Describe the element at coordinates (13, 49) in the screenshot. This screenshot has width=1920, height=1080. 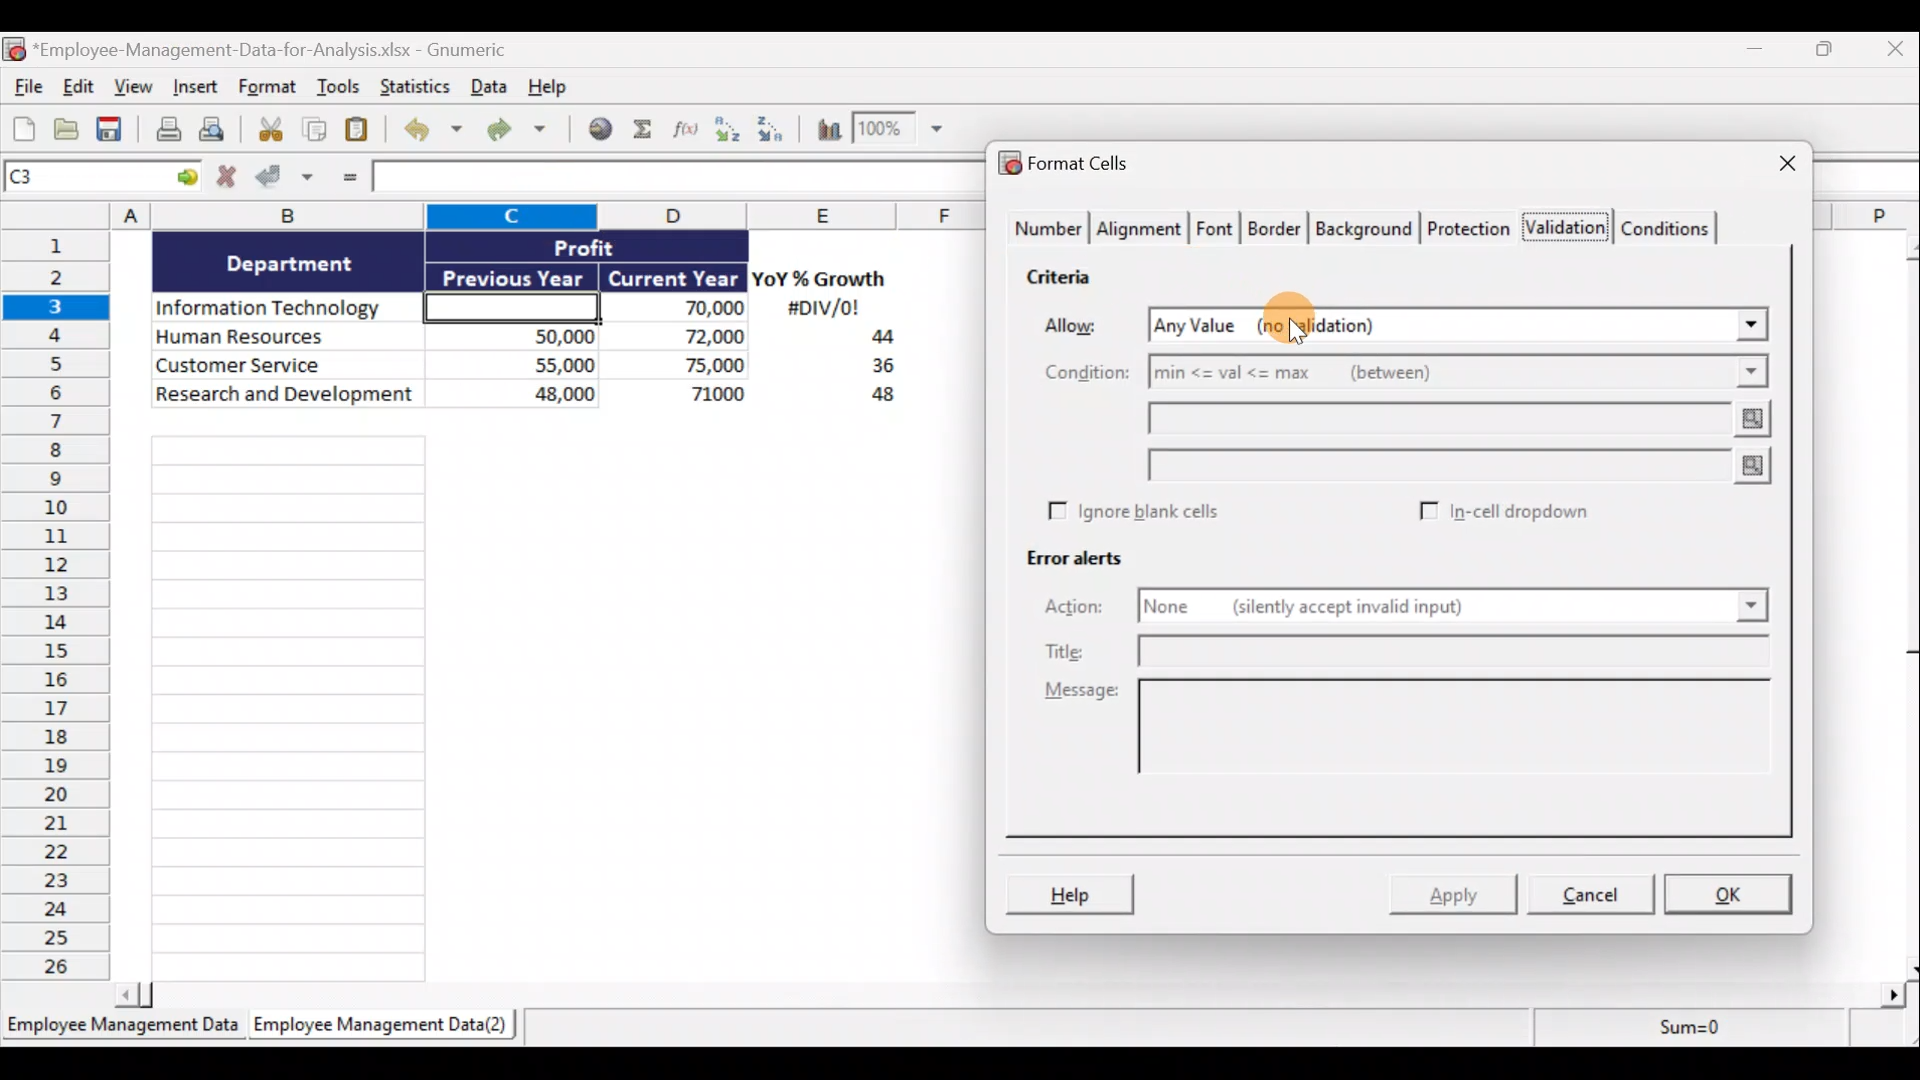
I see `Gnumeric logo` at that location.